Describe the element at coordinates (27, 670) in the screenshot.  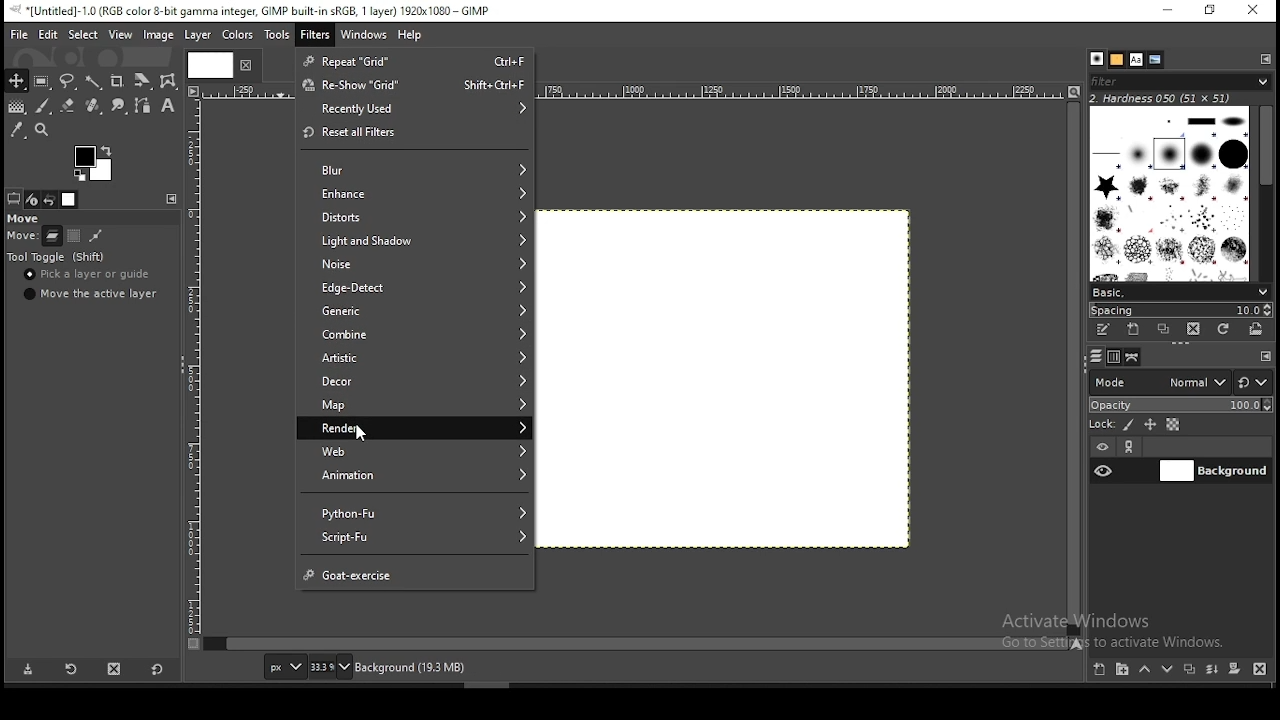
I see `save tool preset` at that location.